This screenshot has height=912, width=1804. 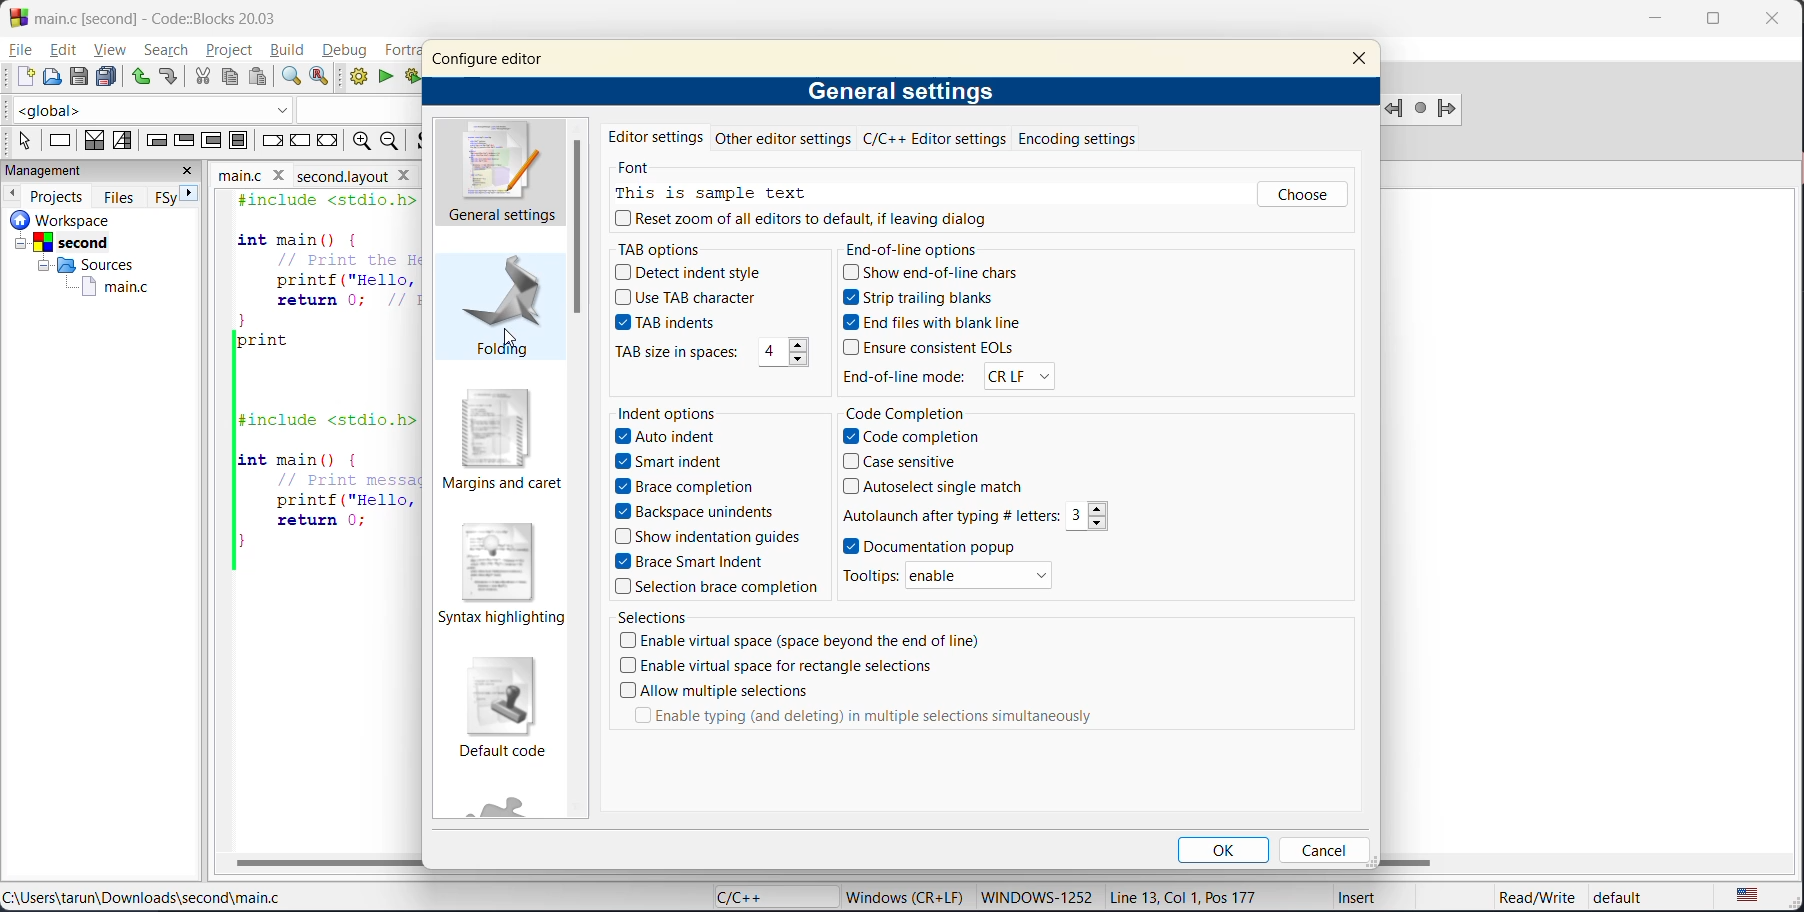 What do you see at coordinates (50, 78) in the screenshot?
I see `open` at bounding box center [50, 78].